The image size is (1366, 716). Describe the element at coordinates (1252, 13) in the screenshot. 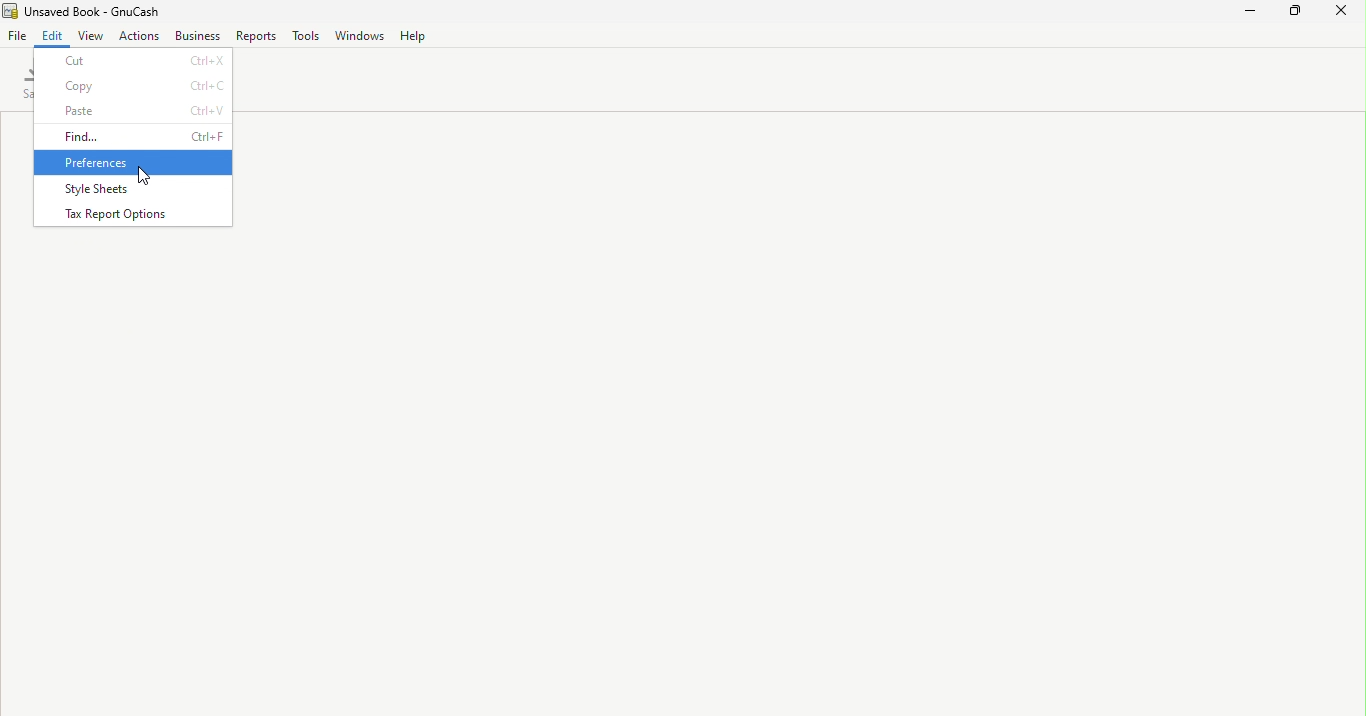

I see `Minimize` at that location.